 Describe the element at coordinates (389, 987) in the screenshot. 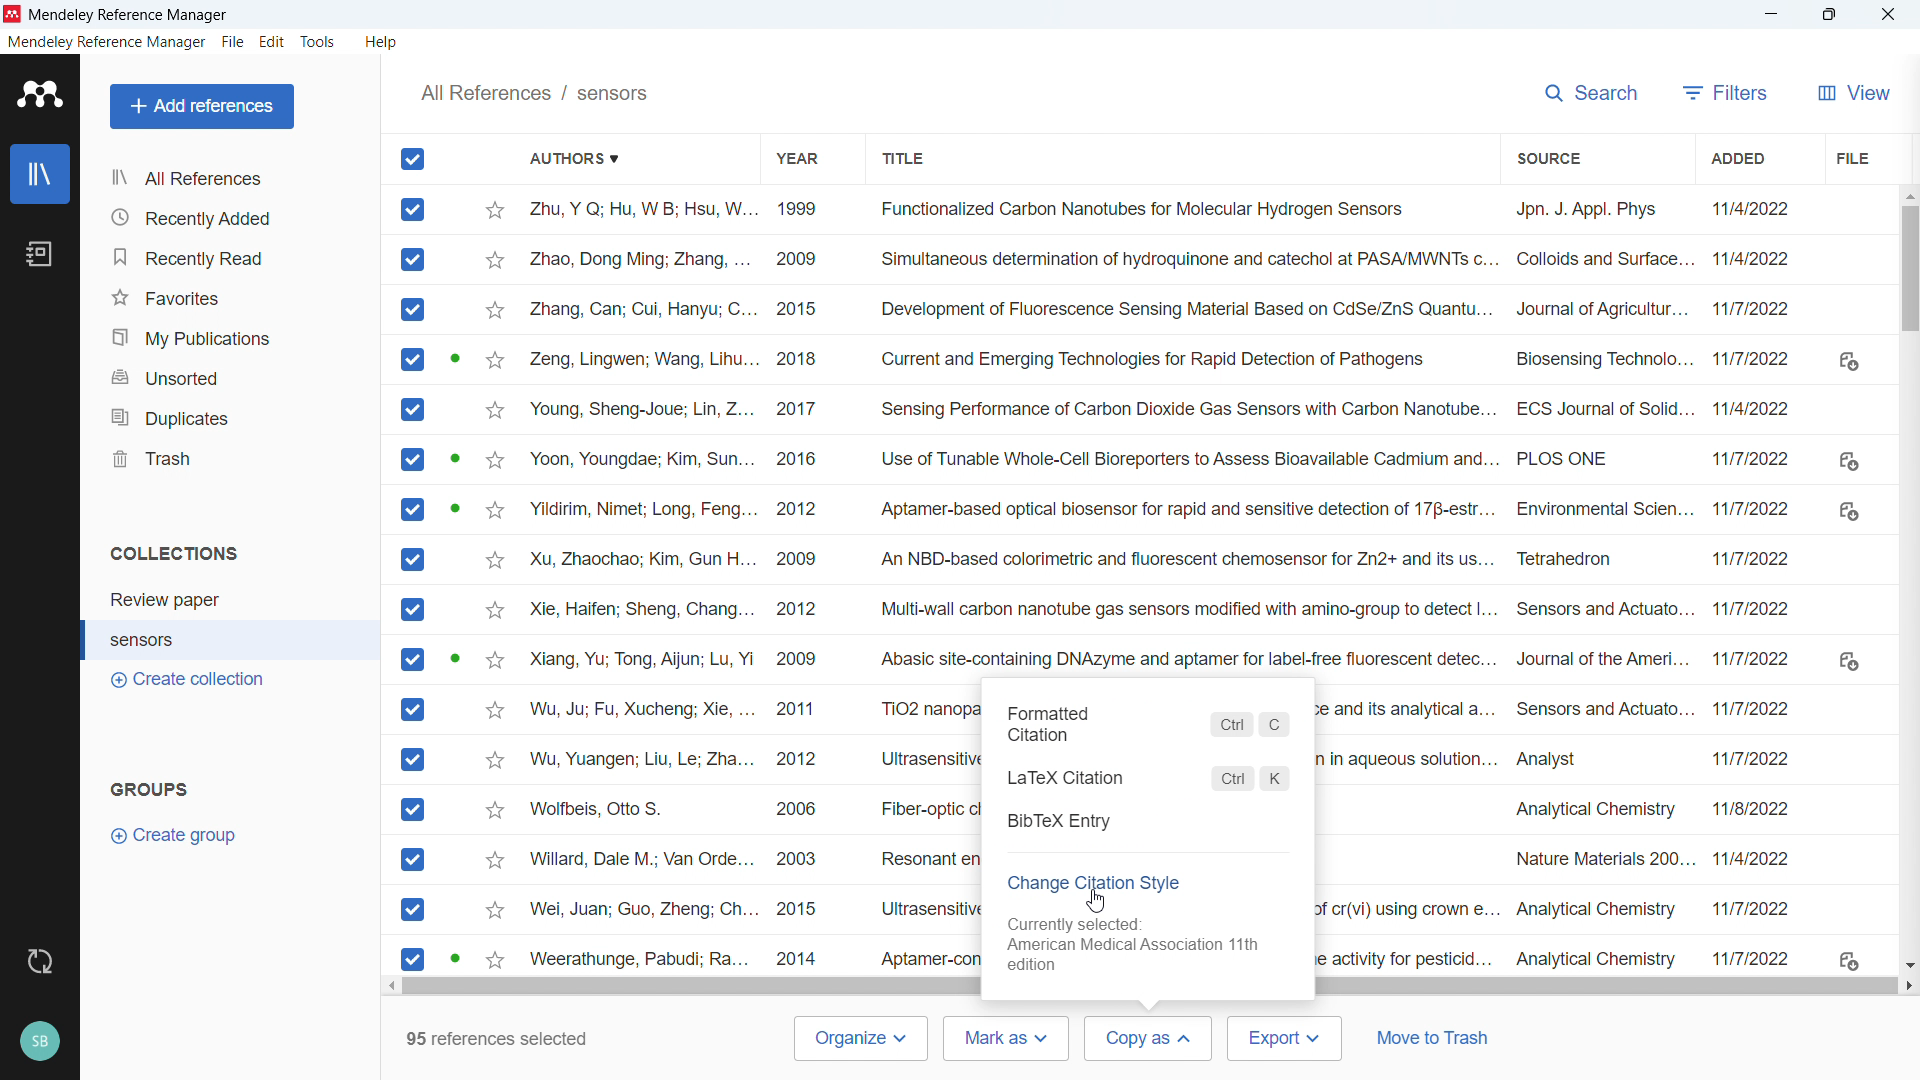

I see `Scroll left` at that location.